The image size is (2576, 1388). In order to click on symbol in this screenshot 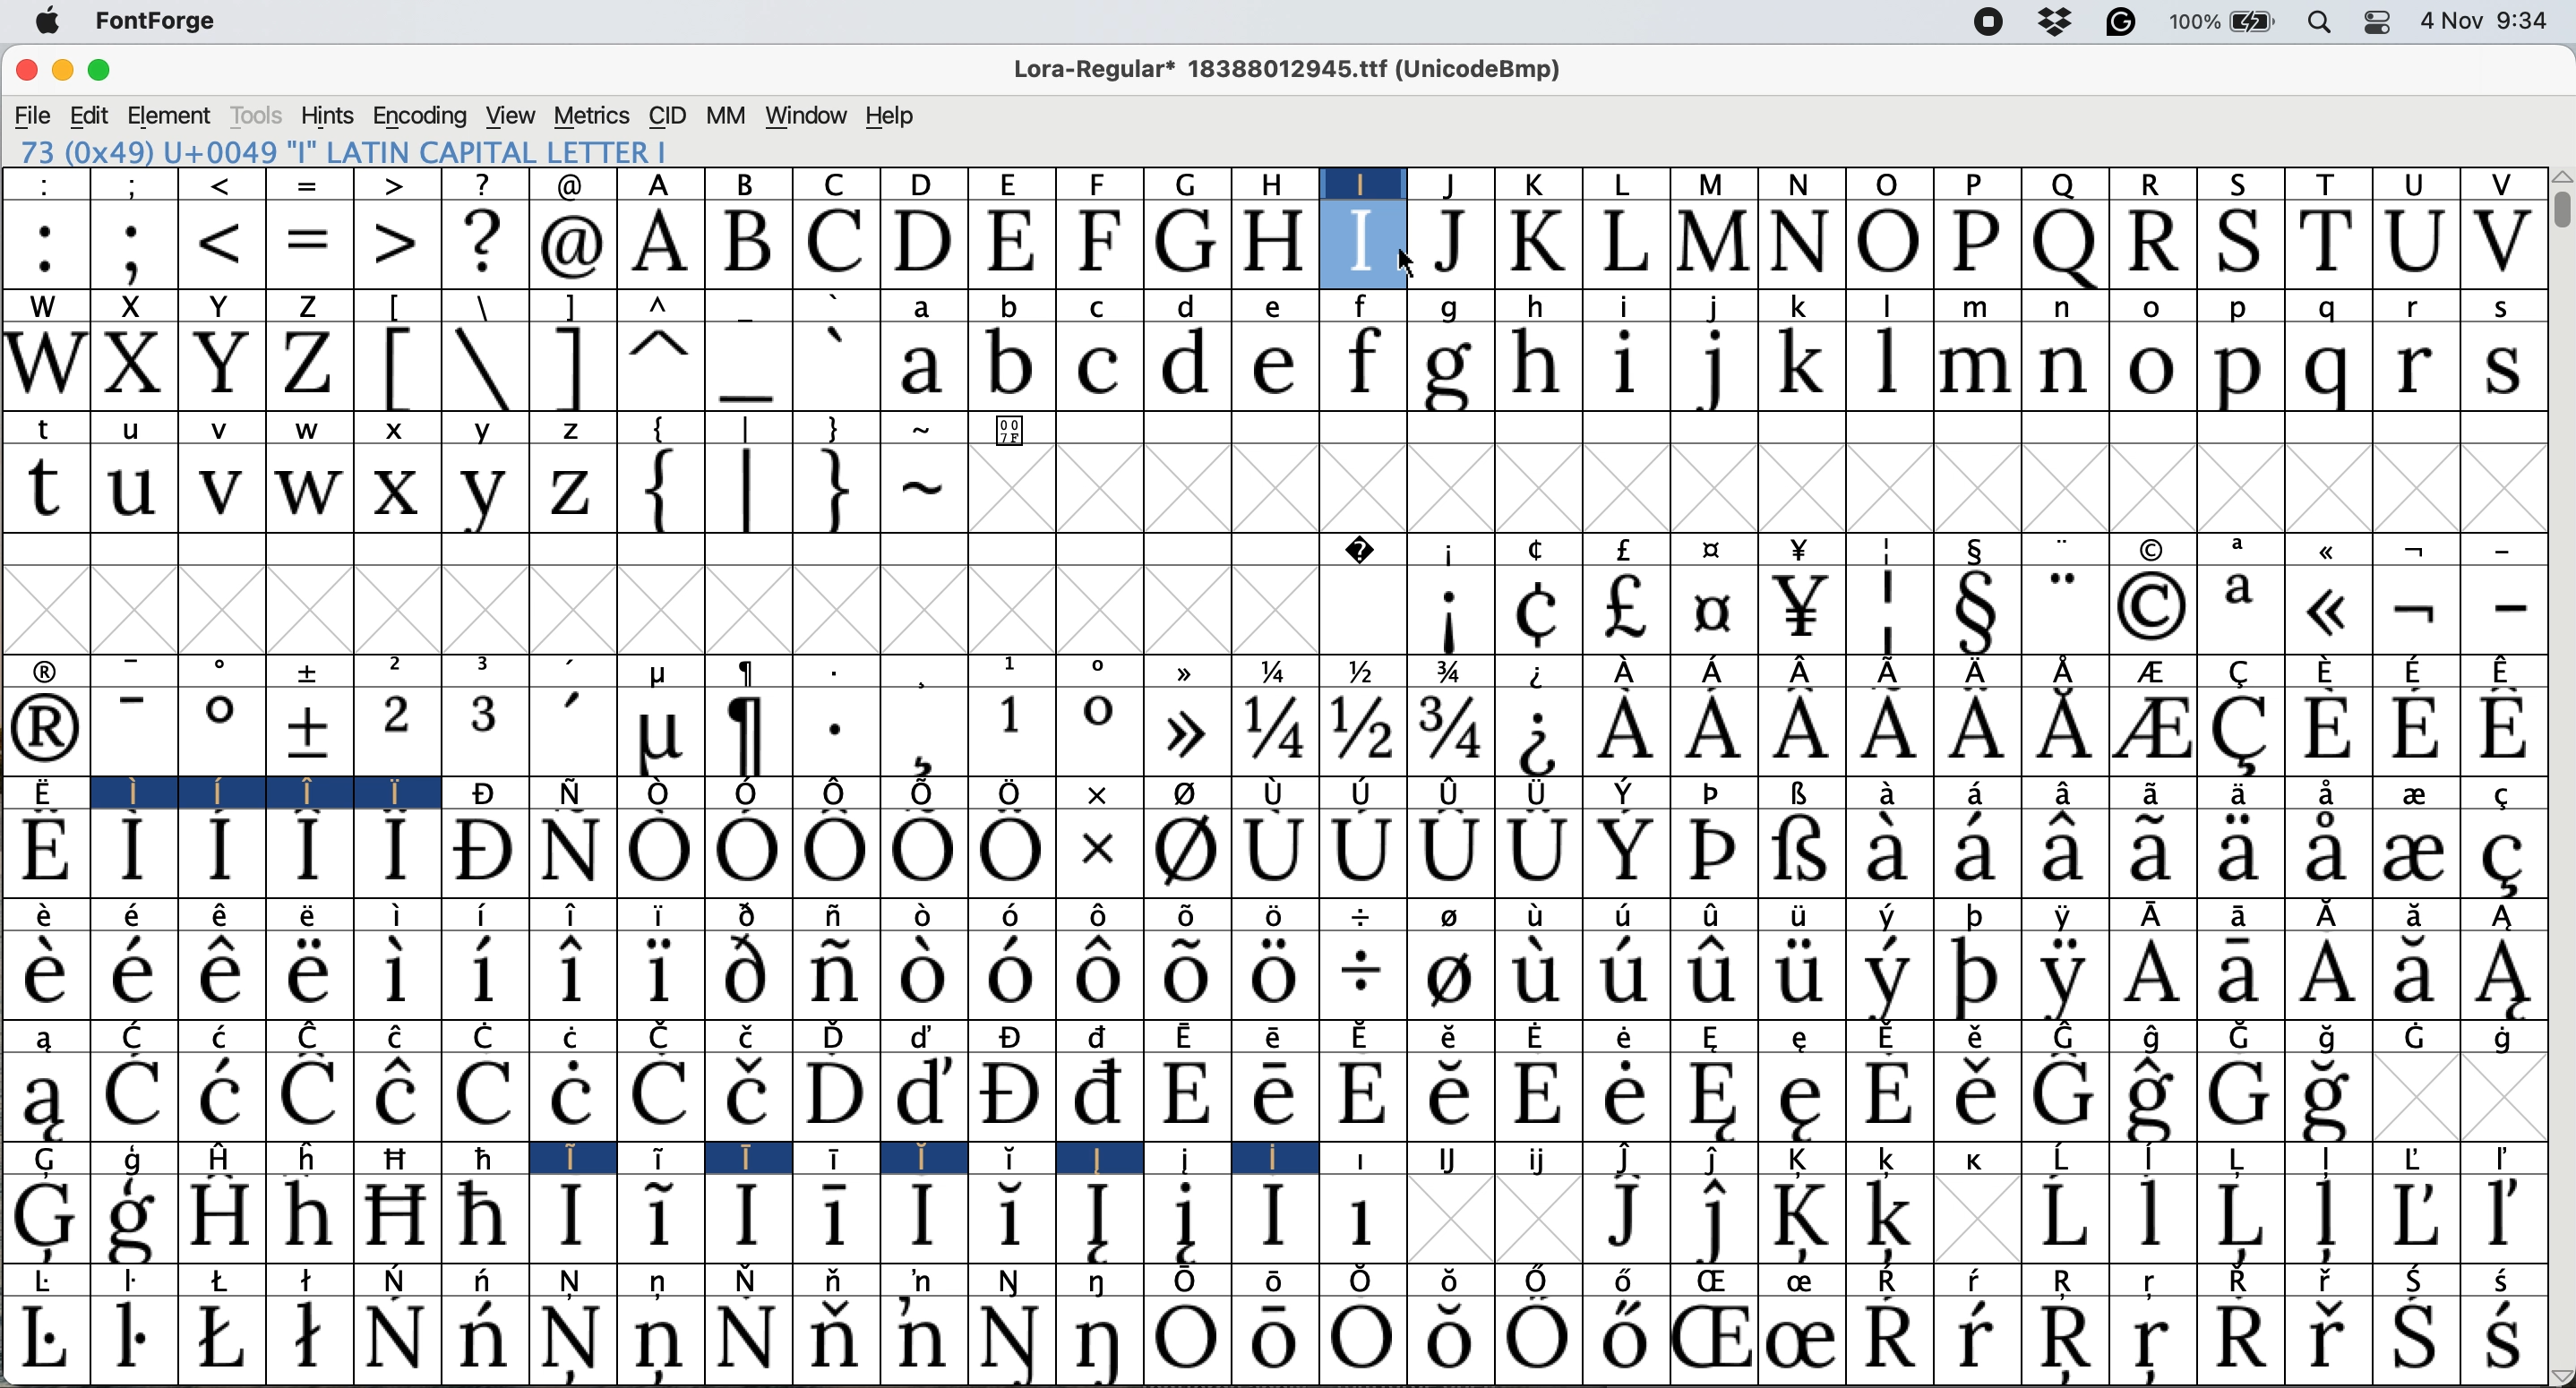, I will do `click(313, 670)`.